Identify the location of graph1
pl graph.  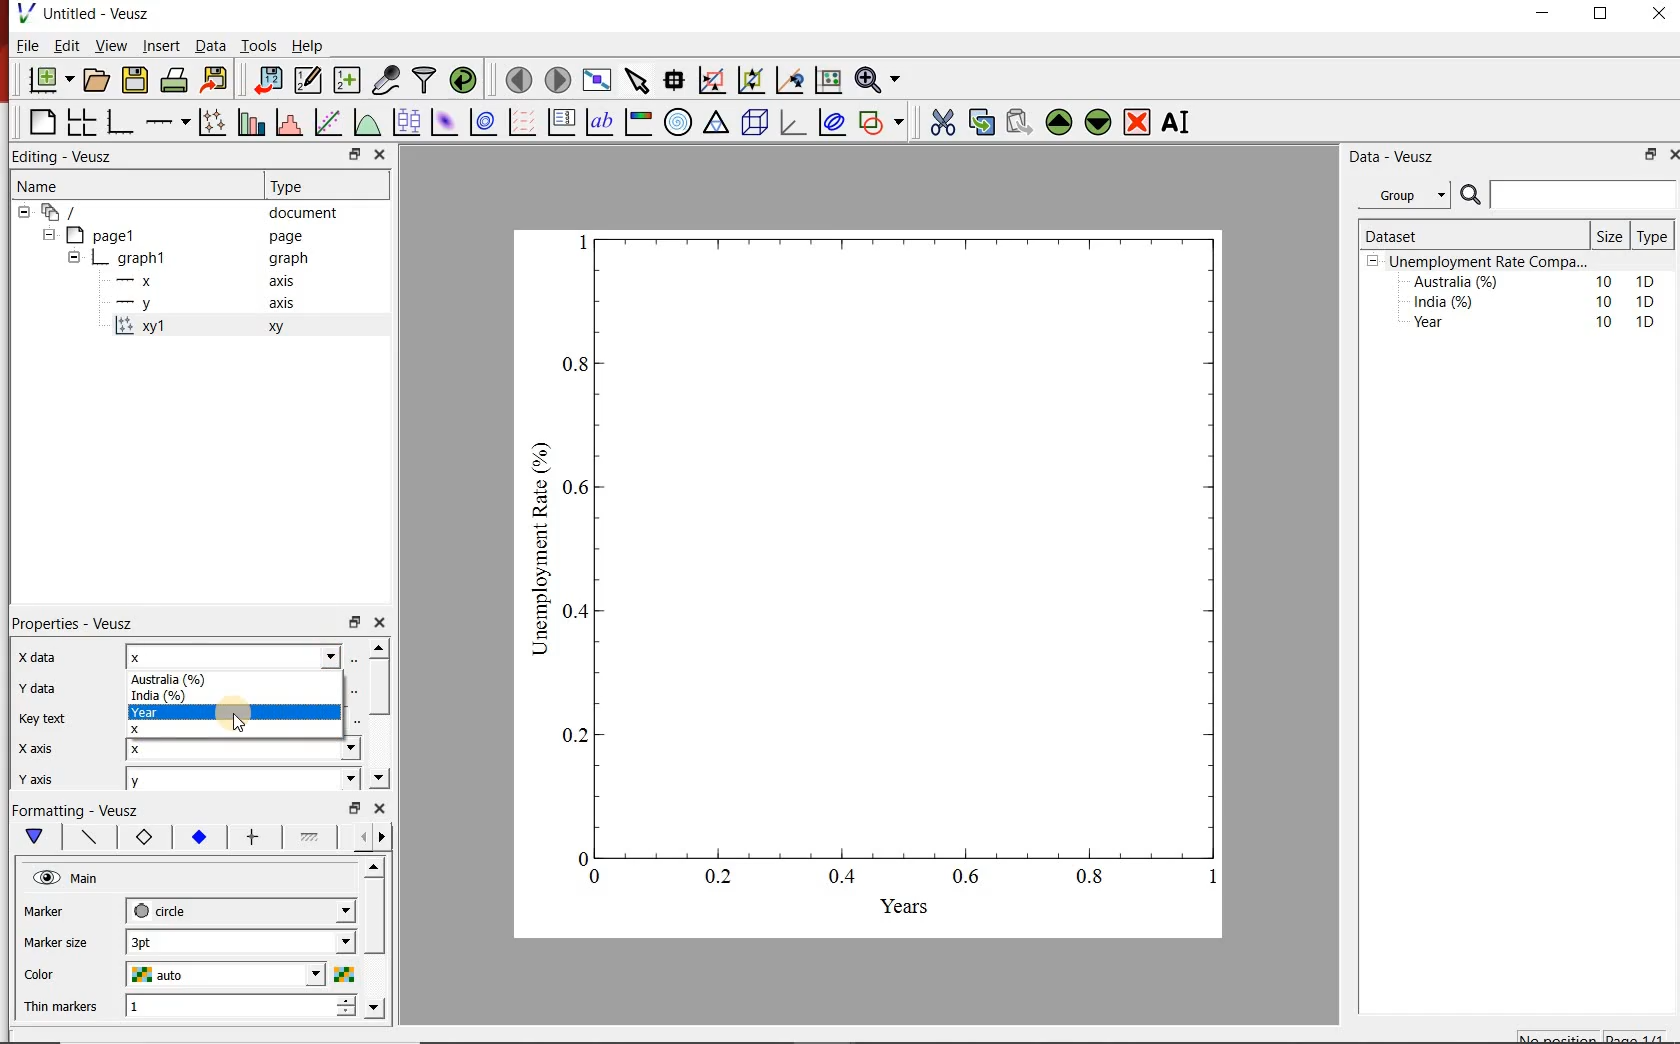
(207, 259).